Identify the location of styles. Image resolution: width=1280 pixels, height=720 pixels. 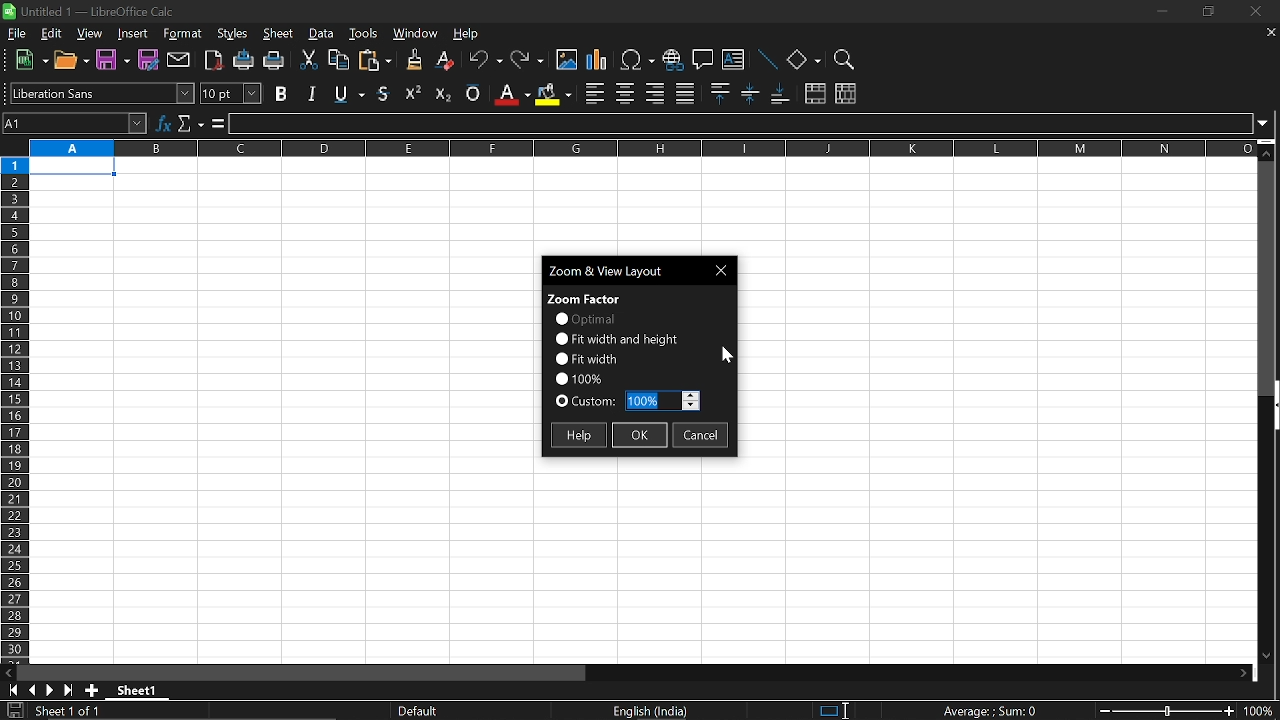
(233, 35).